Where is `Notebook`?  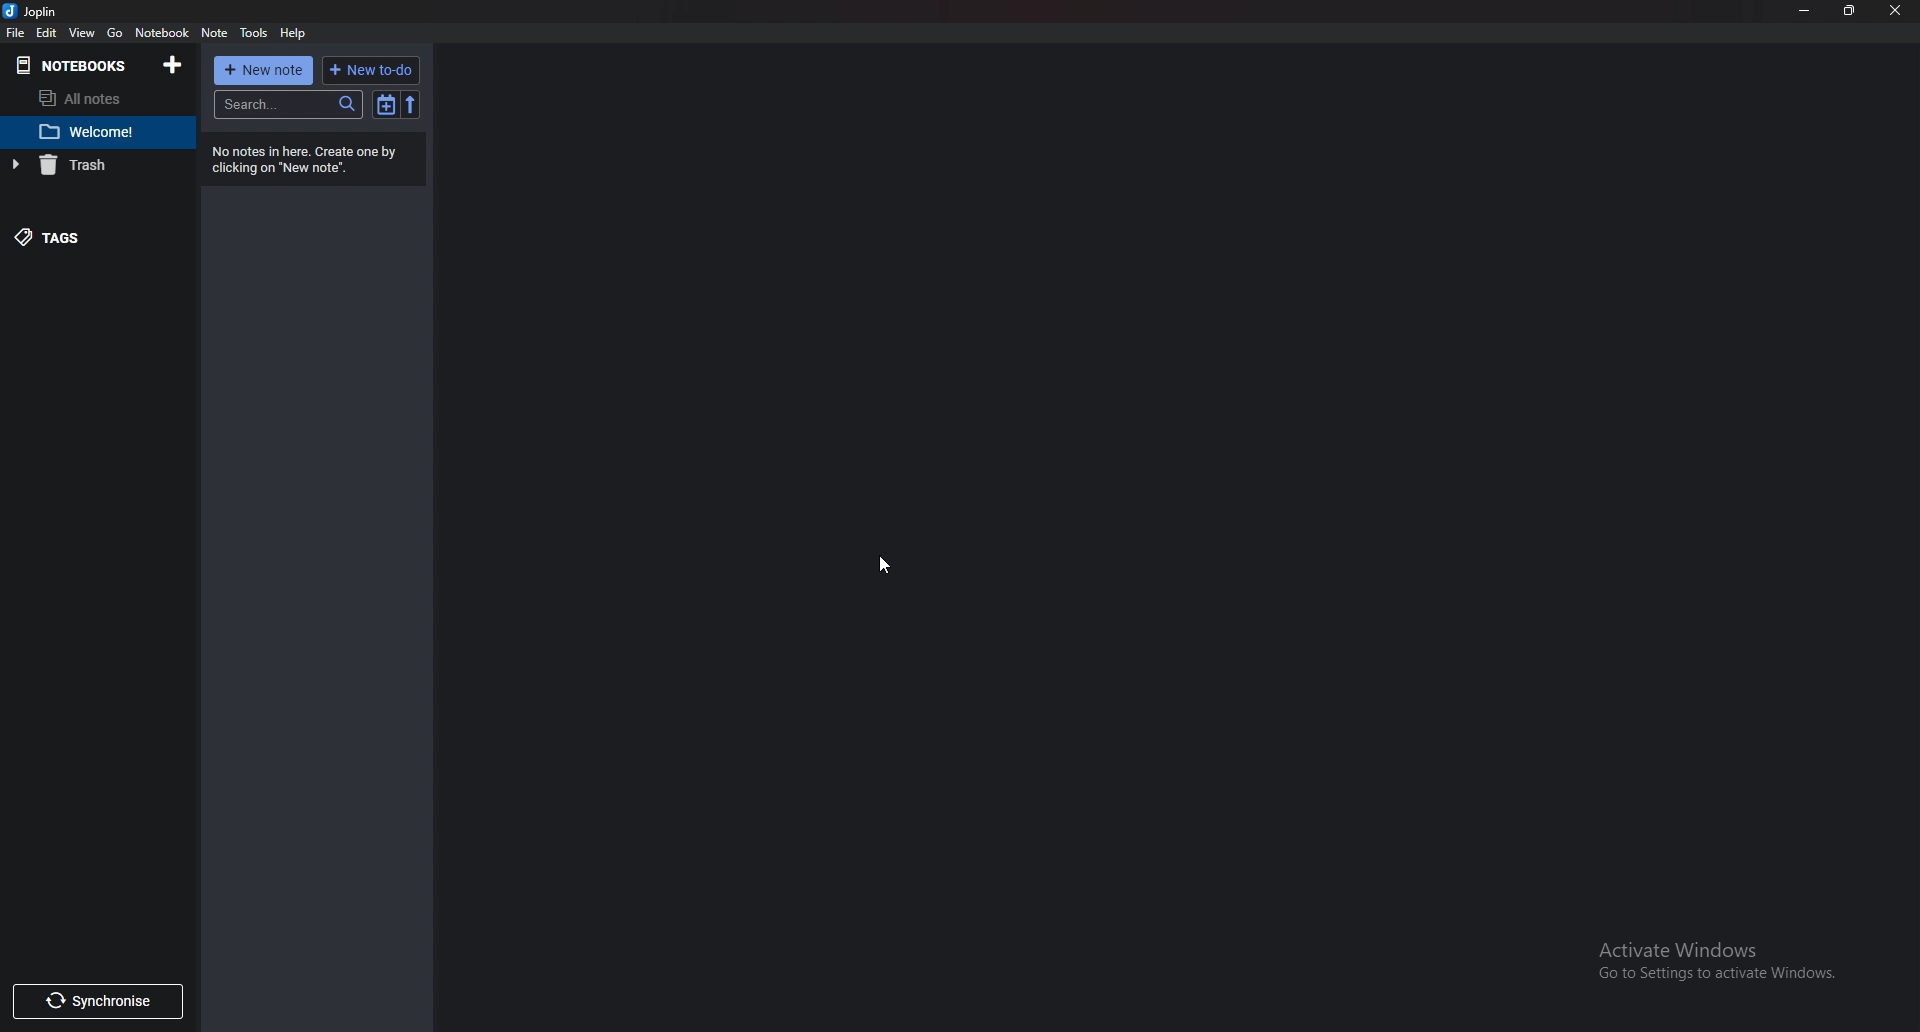 Notebook is located at coordinates (162, 34).